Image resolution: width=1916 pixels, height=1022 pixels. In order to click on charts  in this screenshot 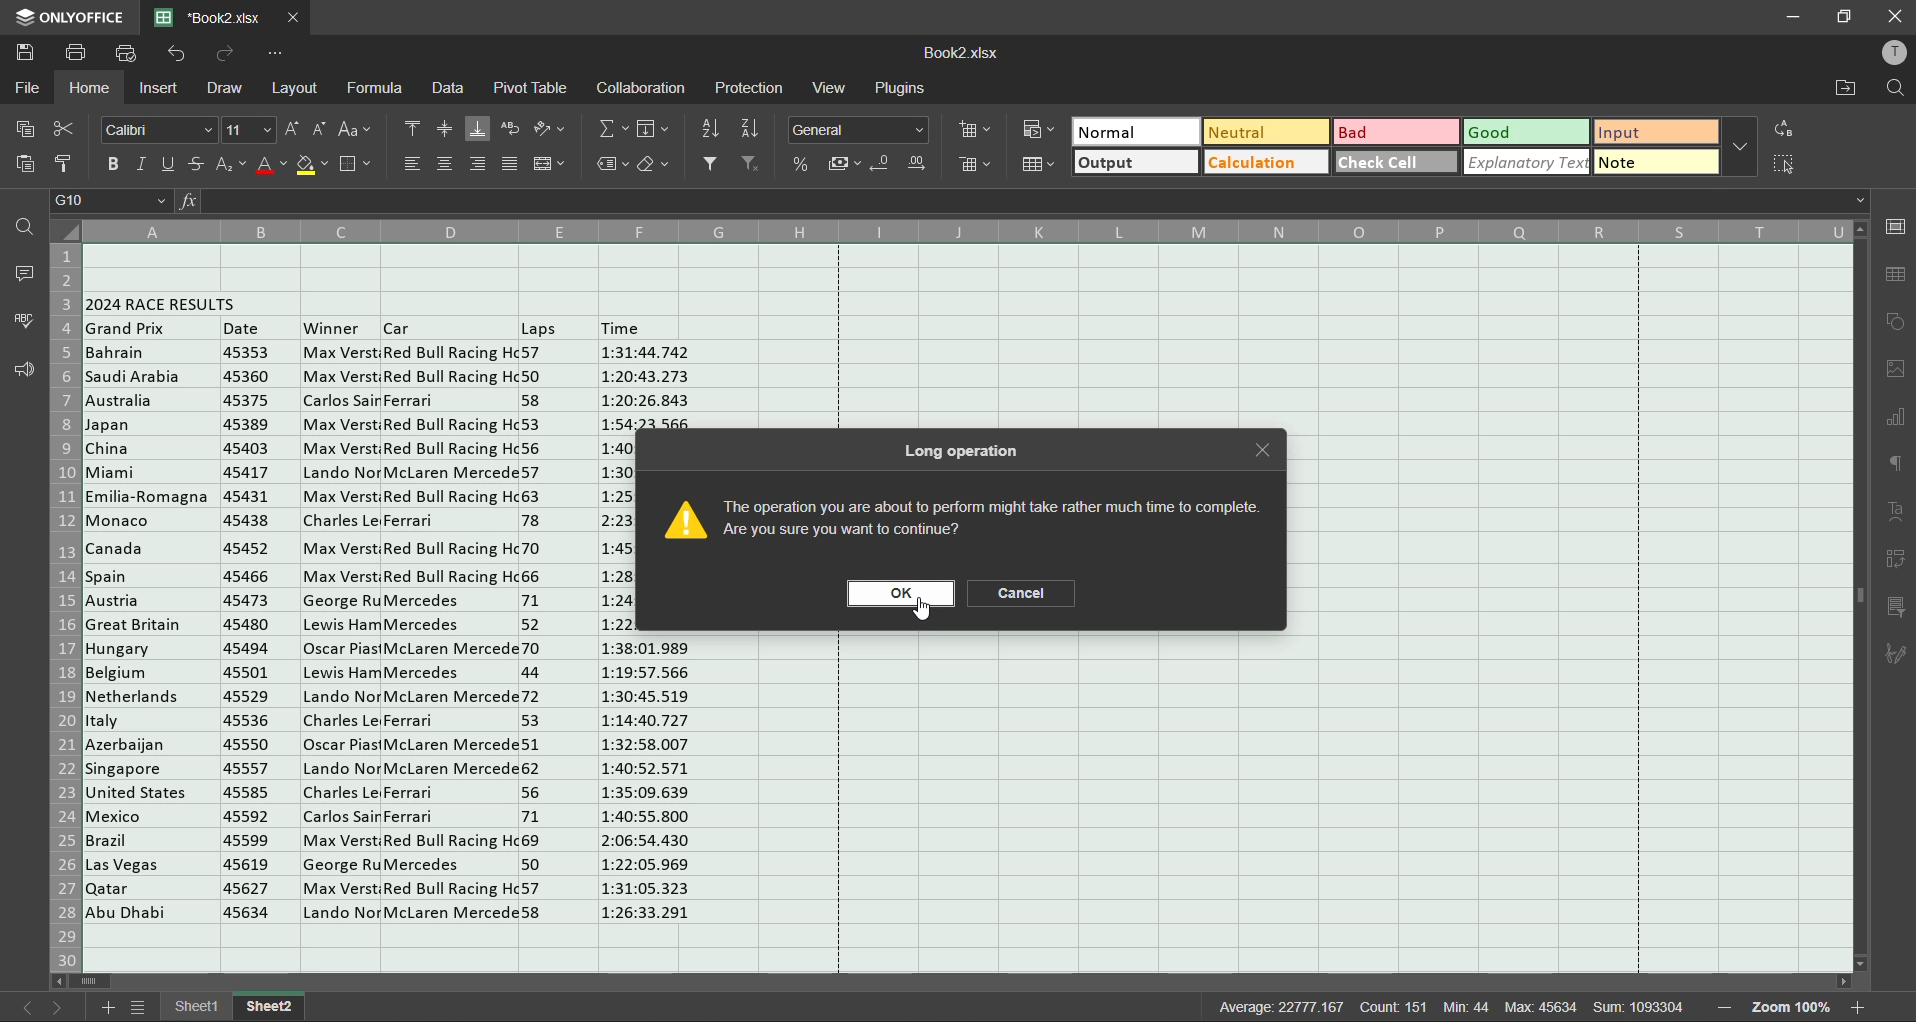, I will do `click(1896, 418)`.